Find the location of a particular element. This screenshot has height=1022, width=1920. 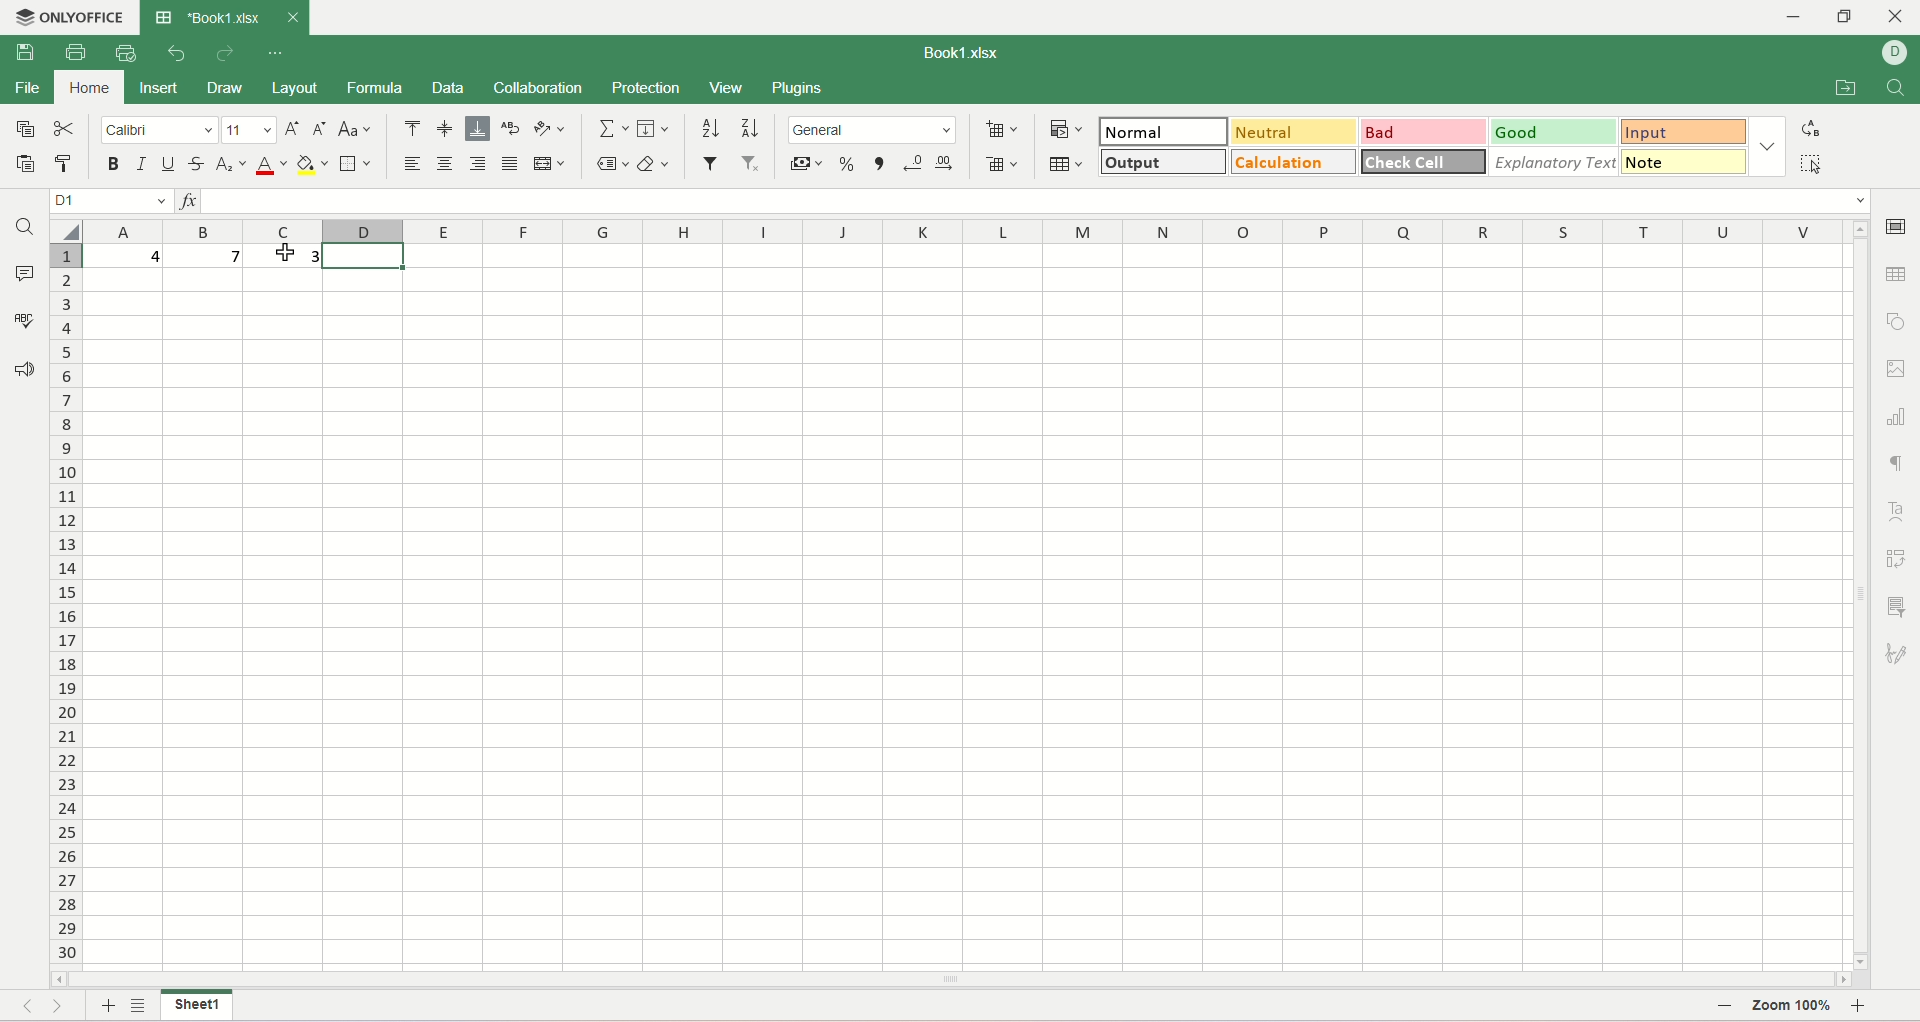

vertical scroll settings is located at coordinates (1863, 593).